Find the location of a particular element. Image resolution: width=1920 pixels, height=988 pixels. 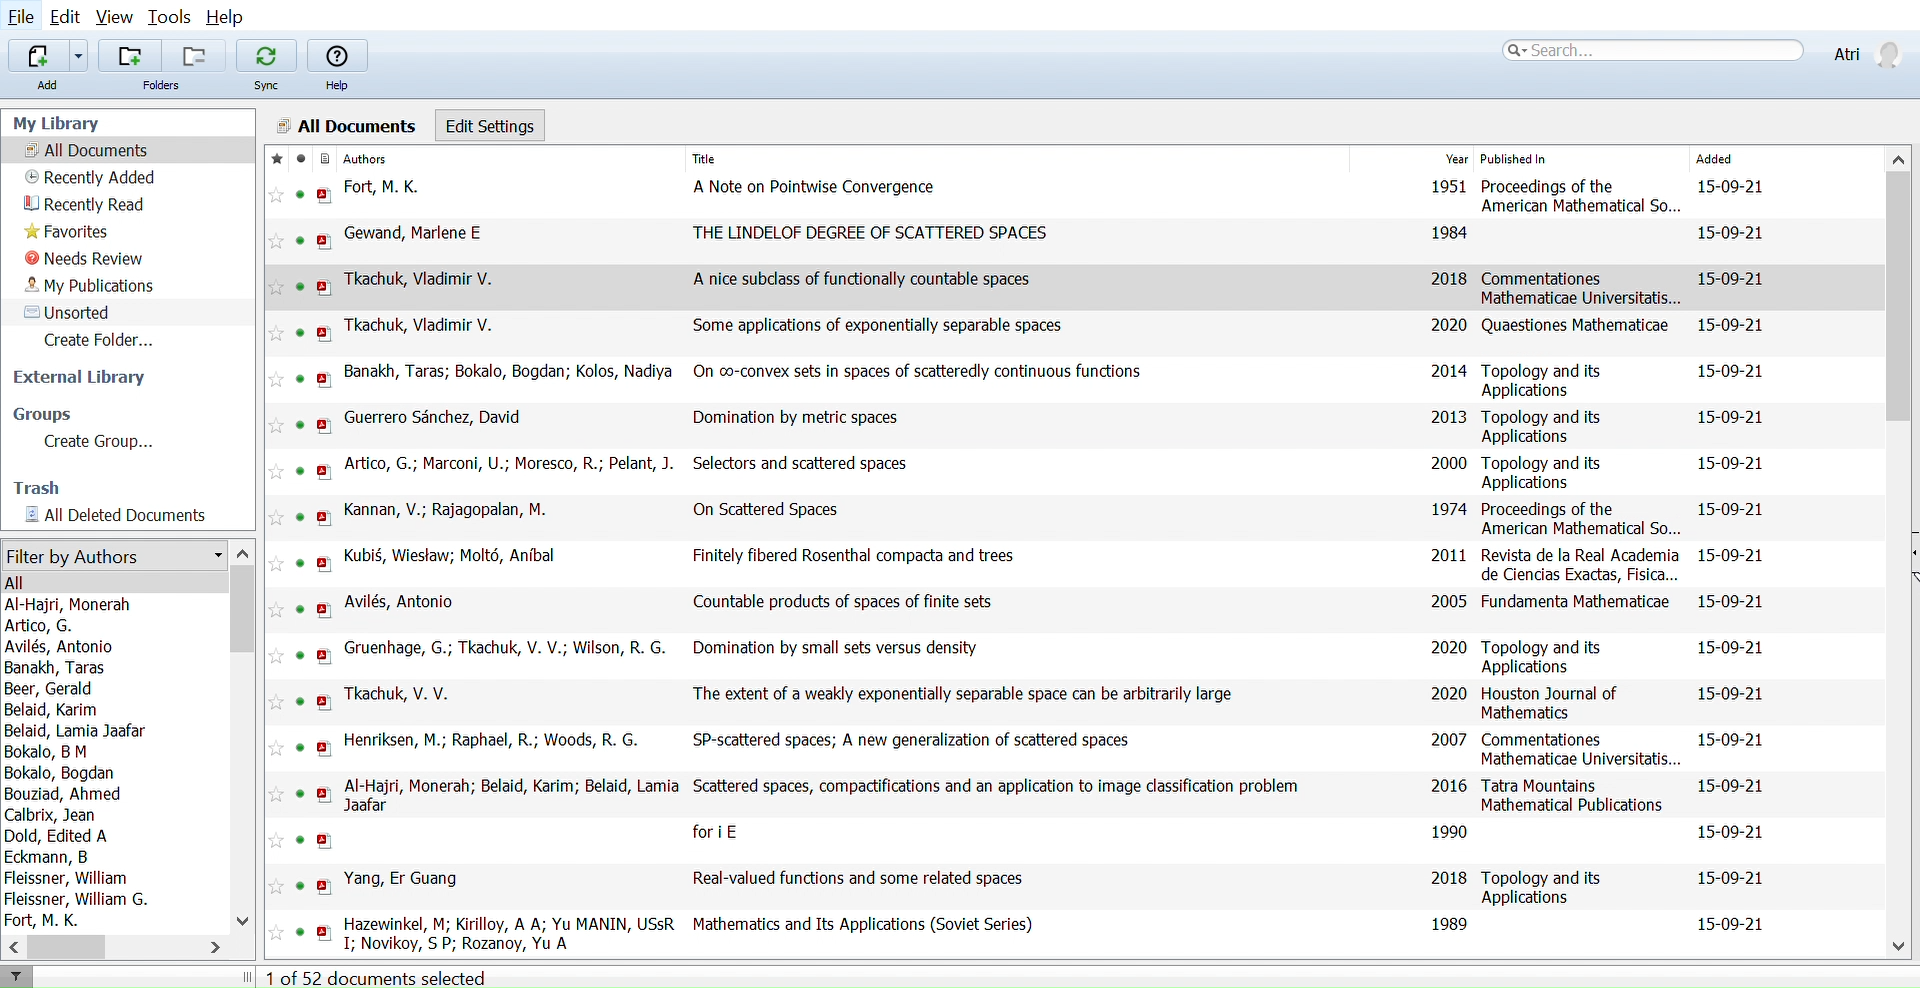

Yang, Er Guang is located at coordinates (405, 880).